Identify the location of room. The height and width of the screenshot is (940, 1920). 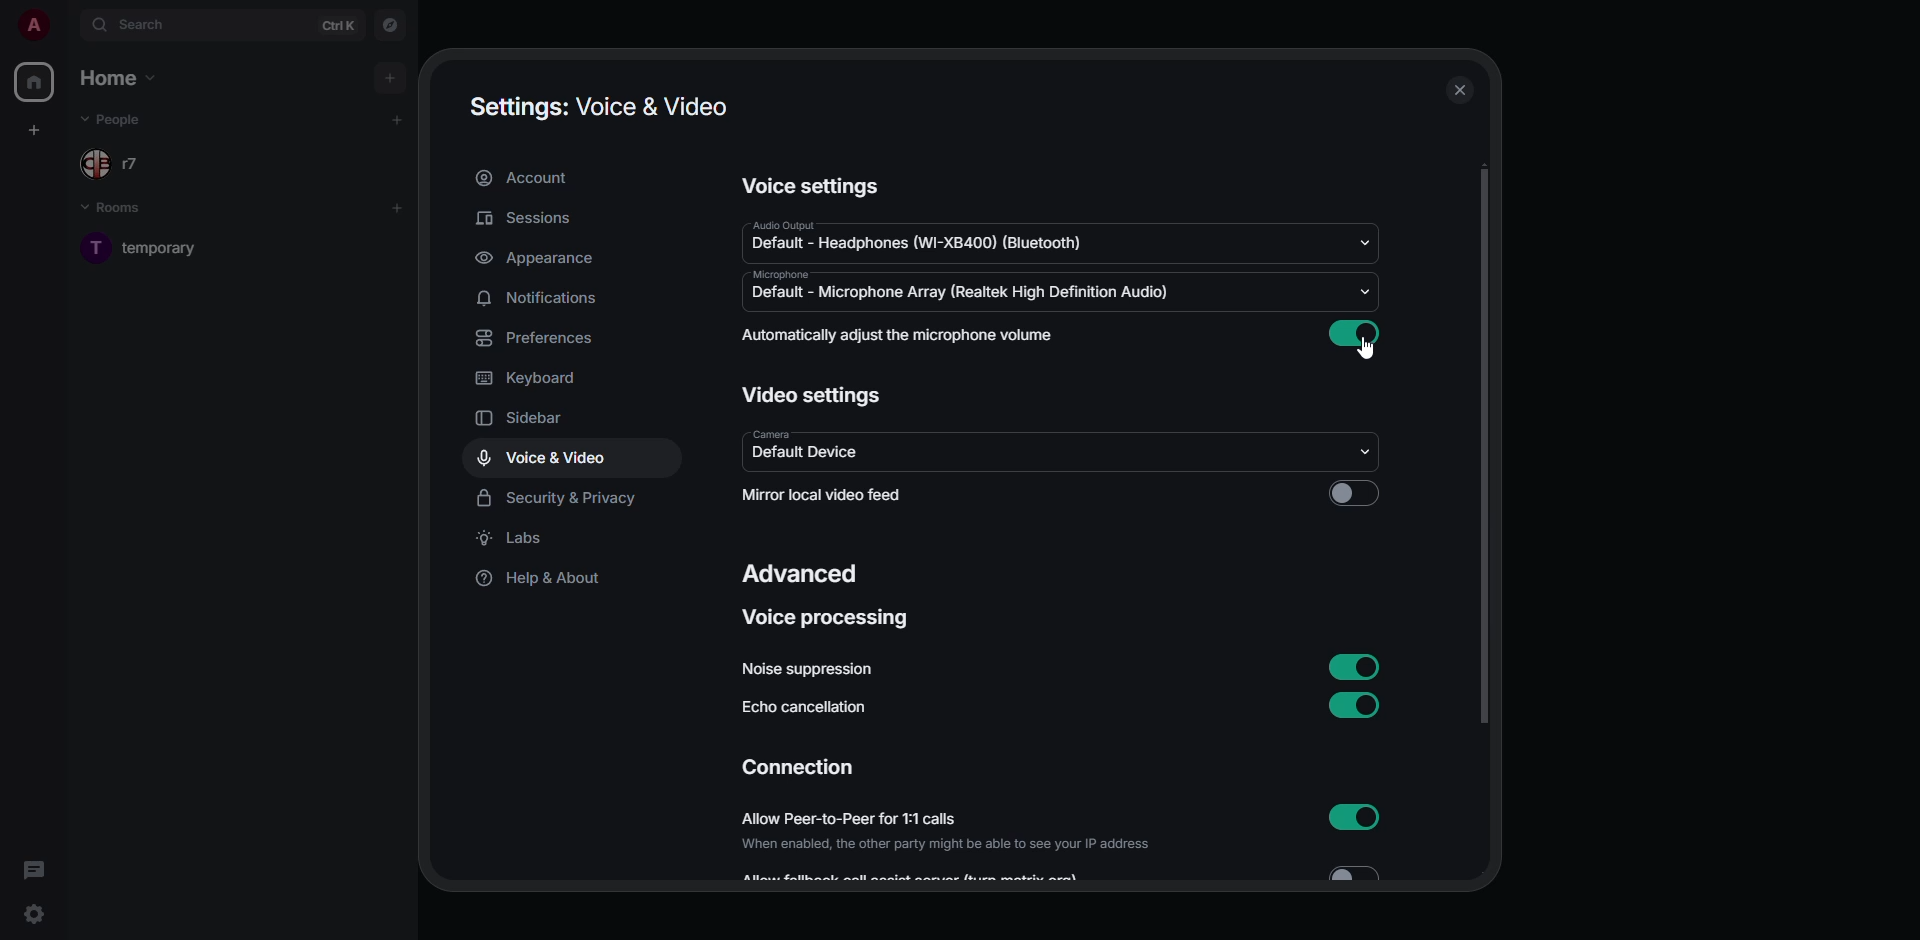
(169, 248).